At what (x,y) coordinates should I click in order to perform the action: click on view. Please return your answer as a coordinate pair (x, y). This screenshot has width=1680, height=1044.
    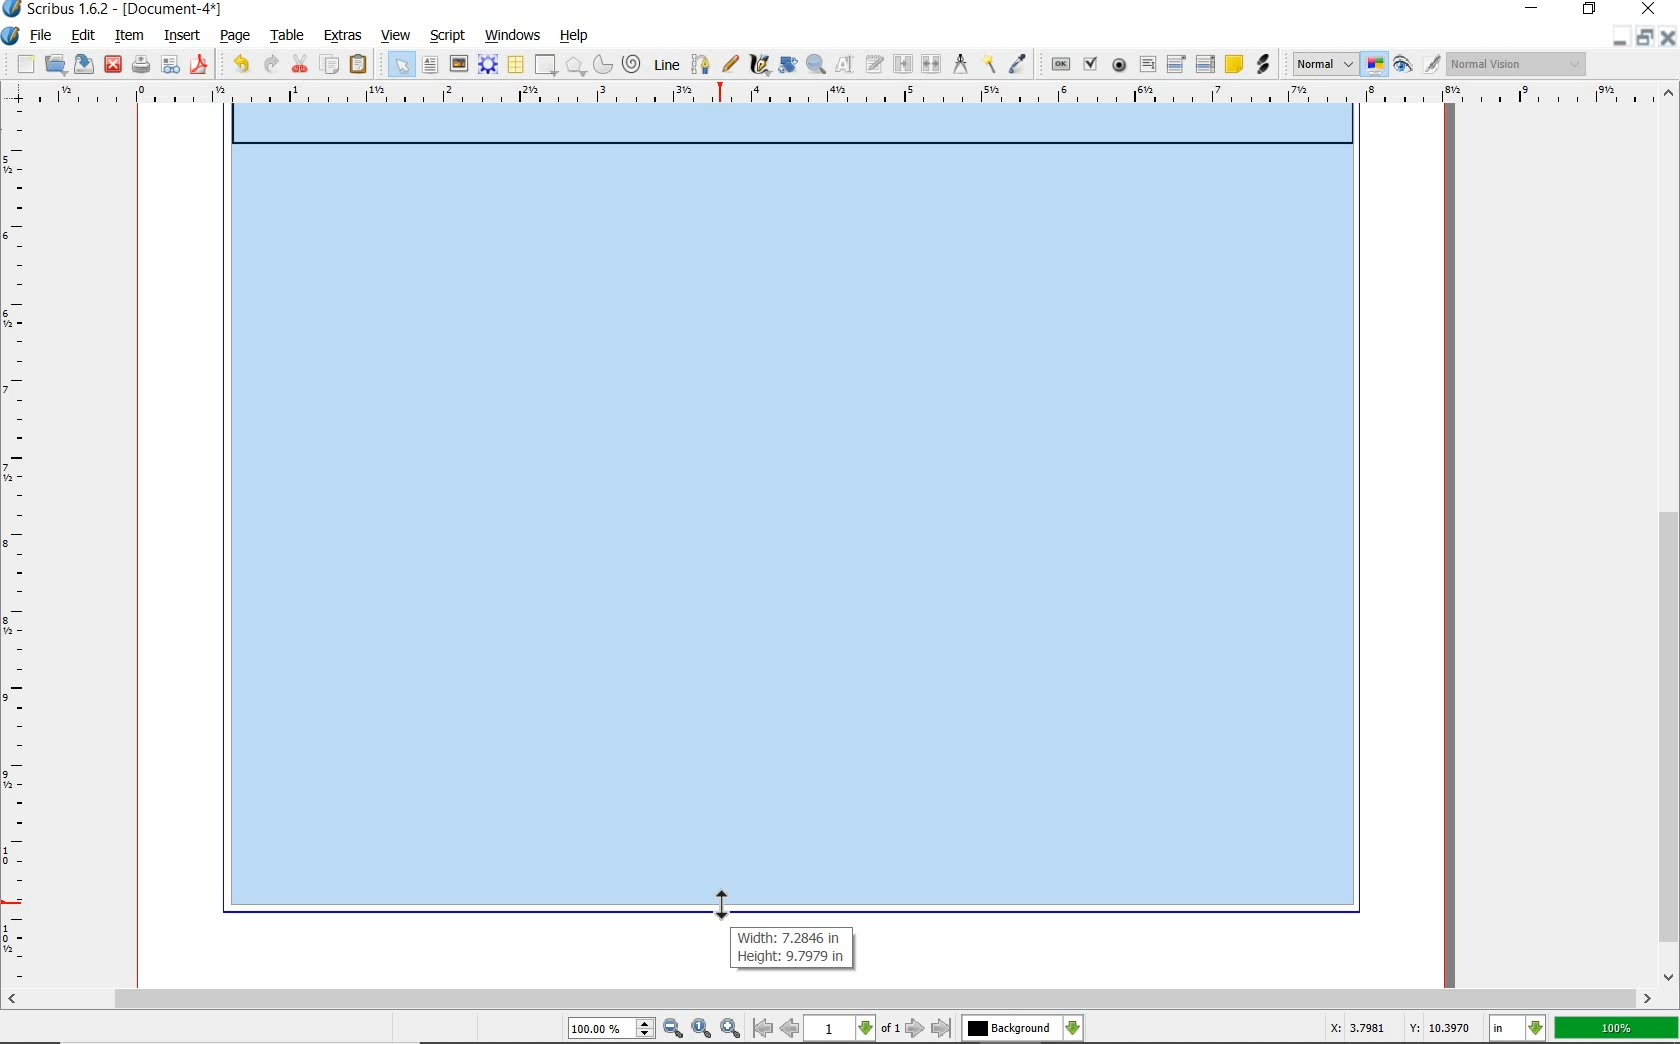
    Looking at the image, I should click on (396, 36).